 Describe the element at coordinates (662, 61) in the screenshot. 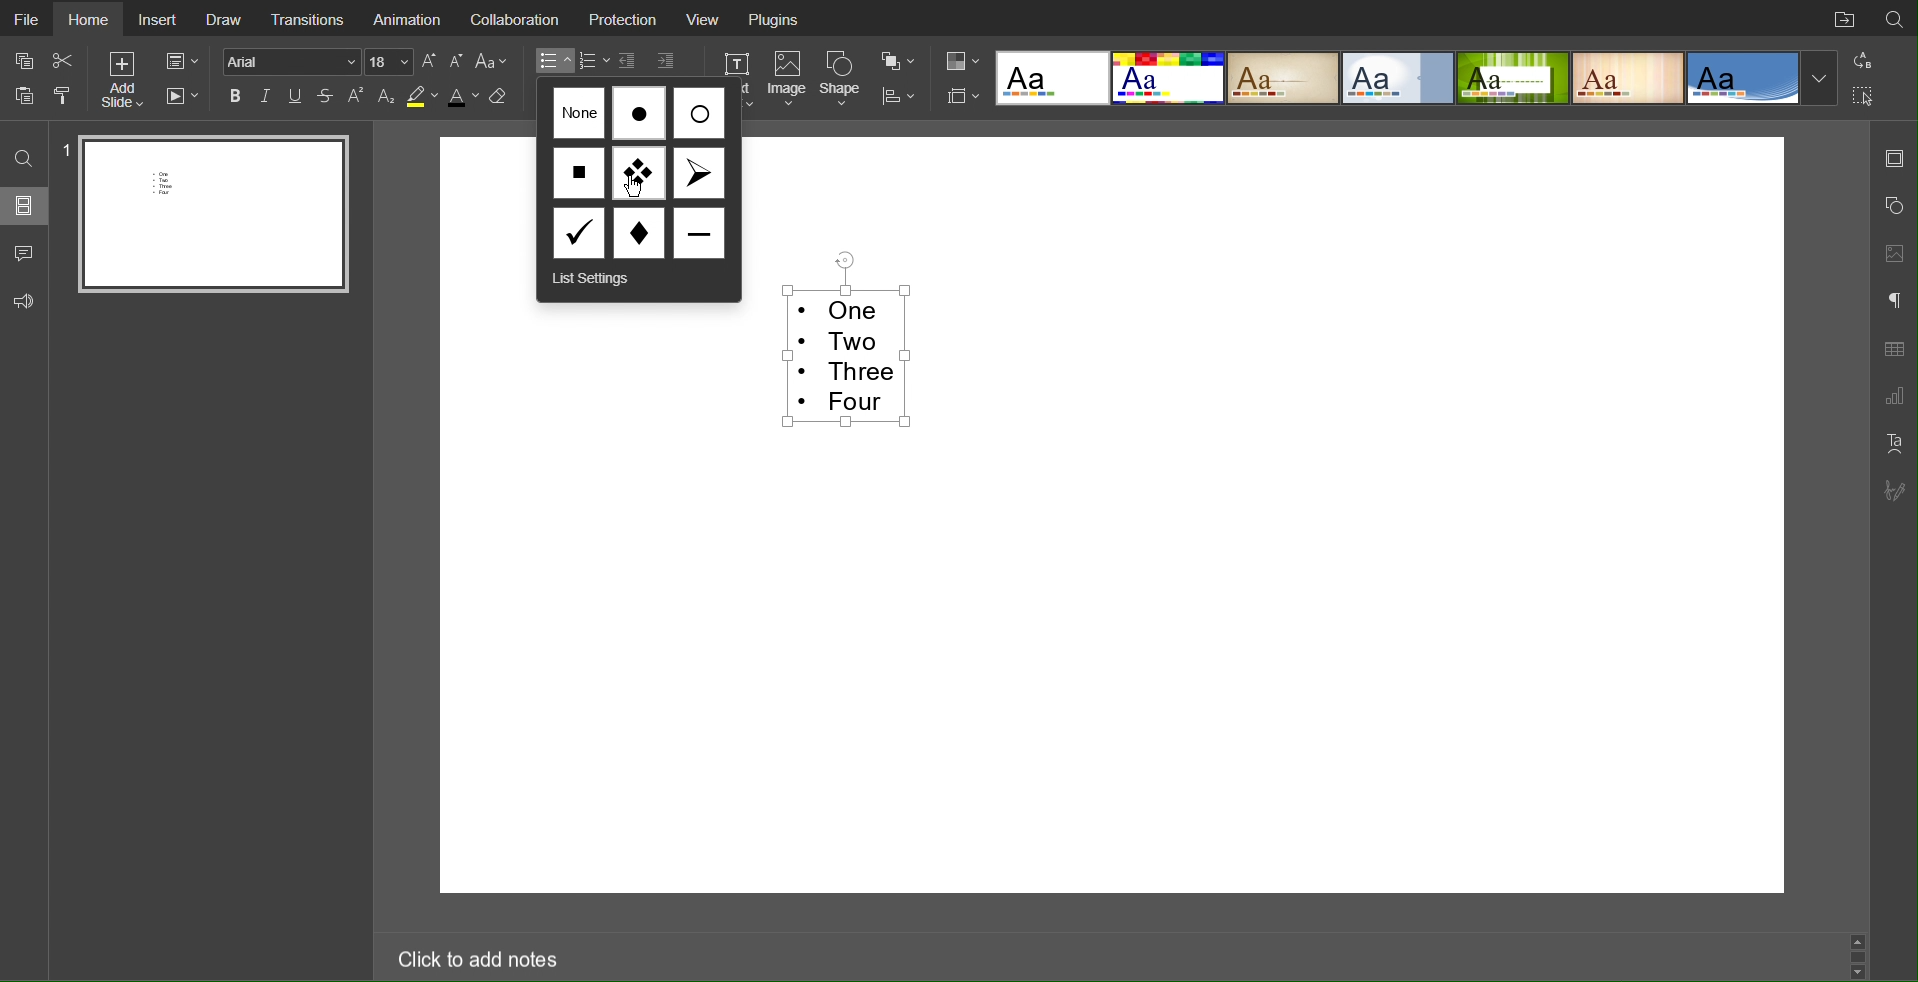

I see `Increase Indent` at that location.